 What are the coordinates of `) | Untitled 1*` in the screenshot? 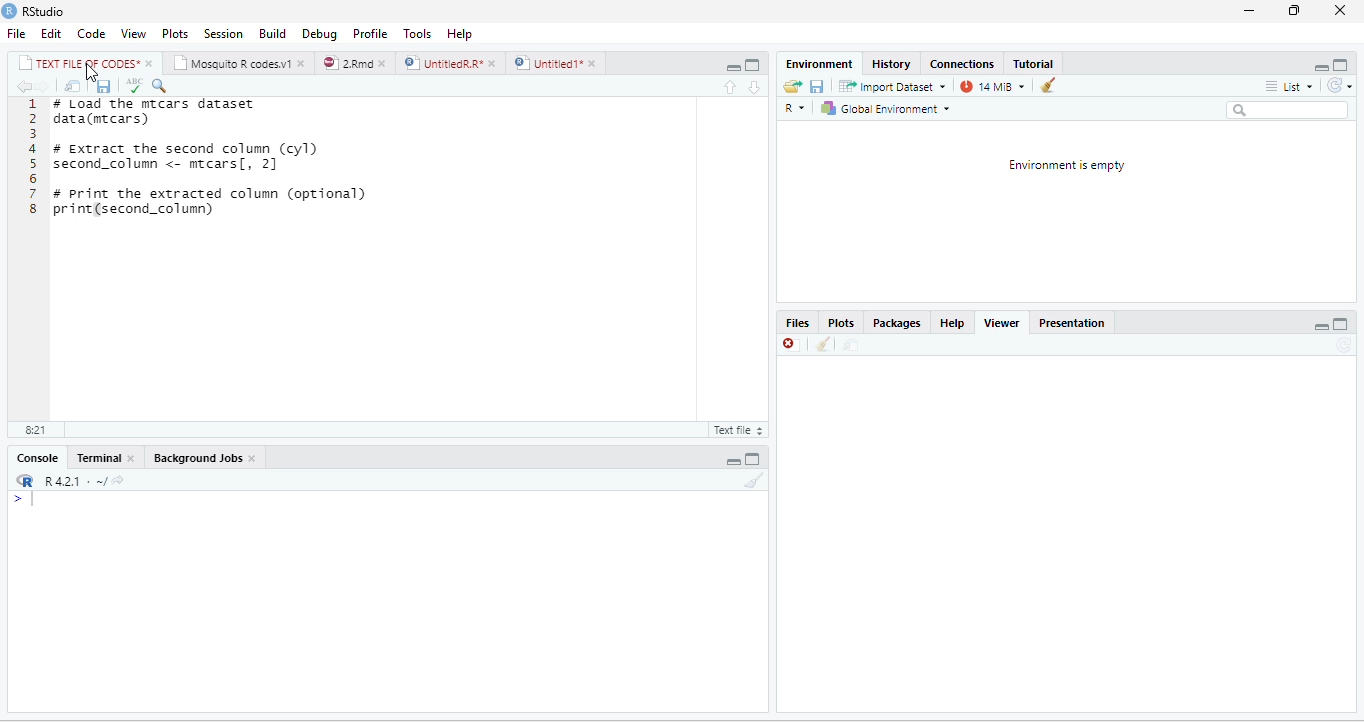 It's located at (547, 63).